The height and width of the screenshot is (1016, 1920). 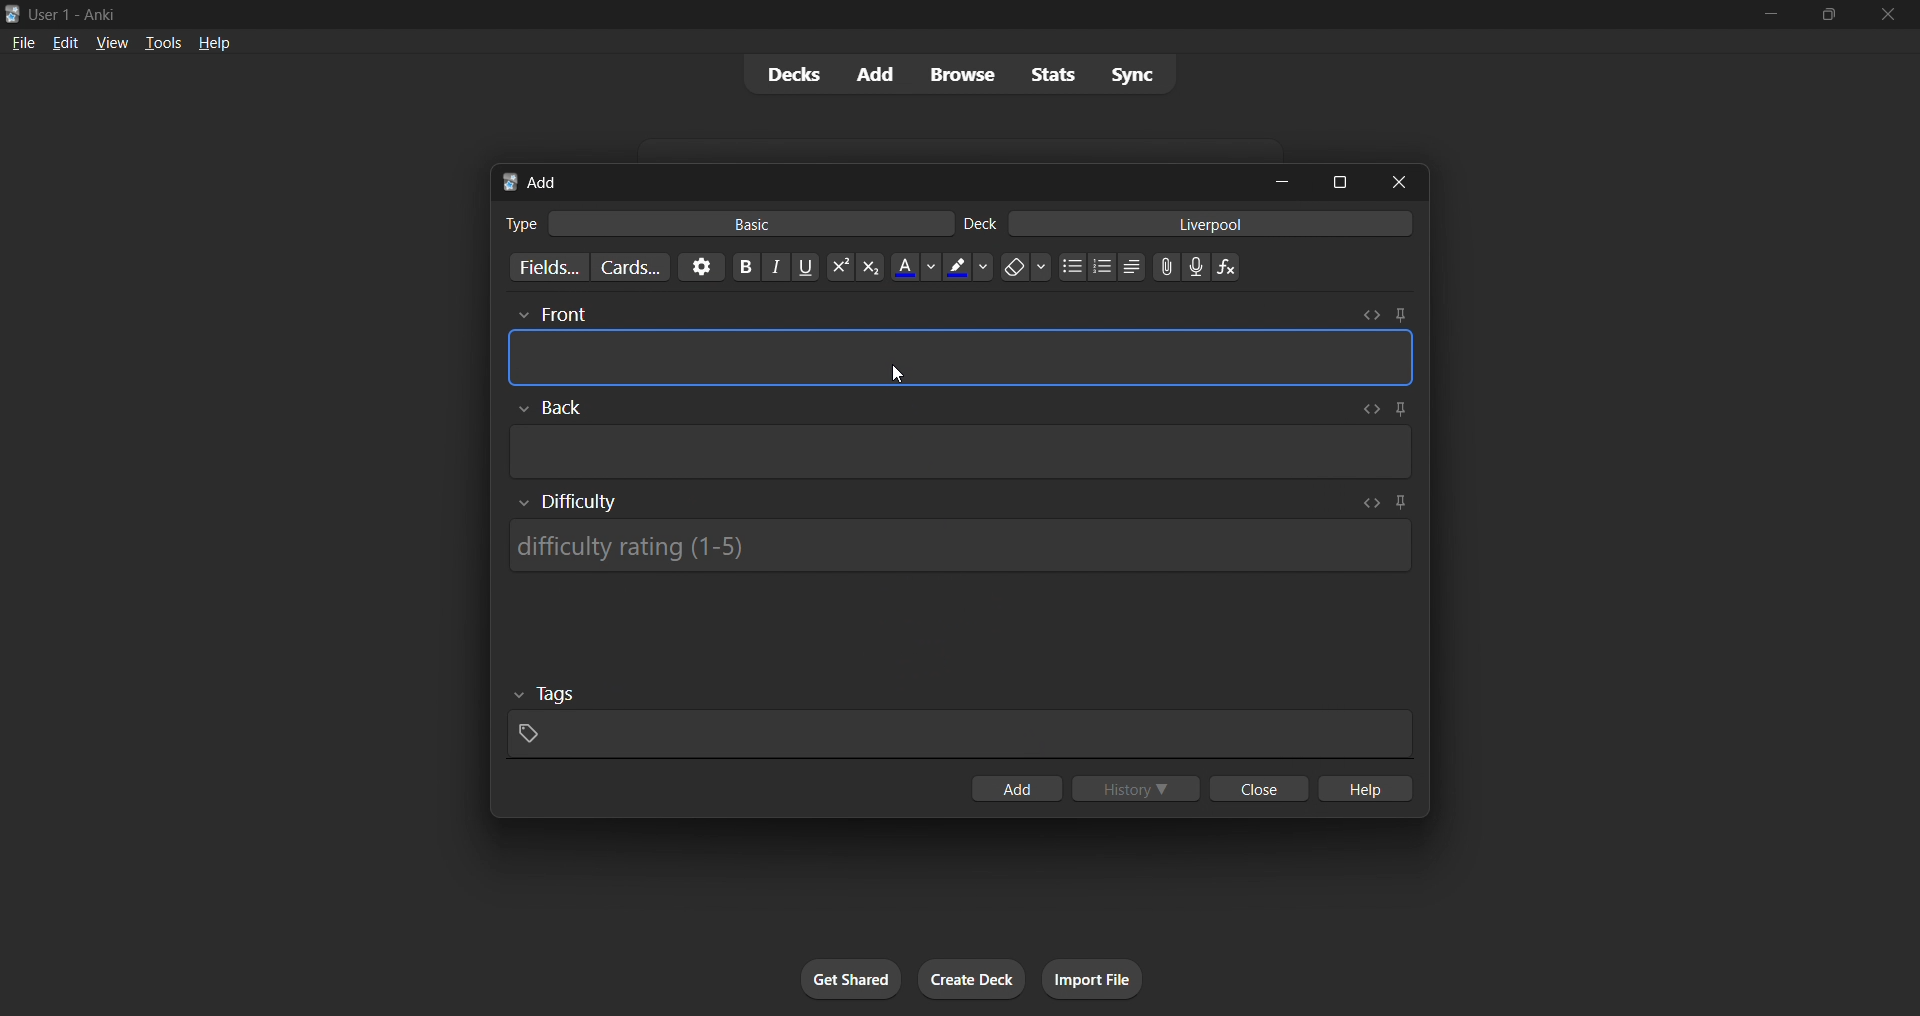 What do you see at coordinates (1399, 182) in the screenshot?
I see `close` at bounding box center [1399, 182].